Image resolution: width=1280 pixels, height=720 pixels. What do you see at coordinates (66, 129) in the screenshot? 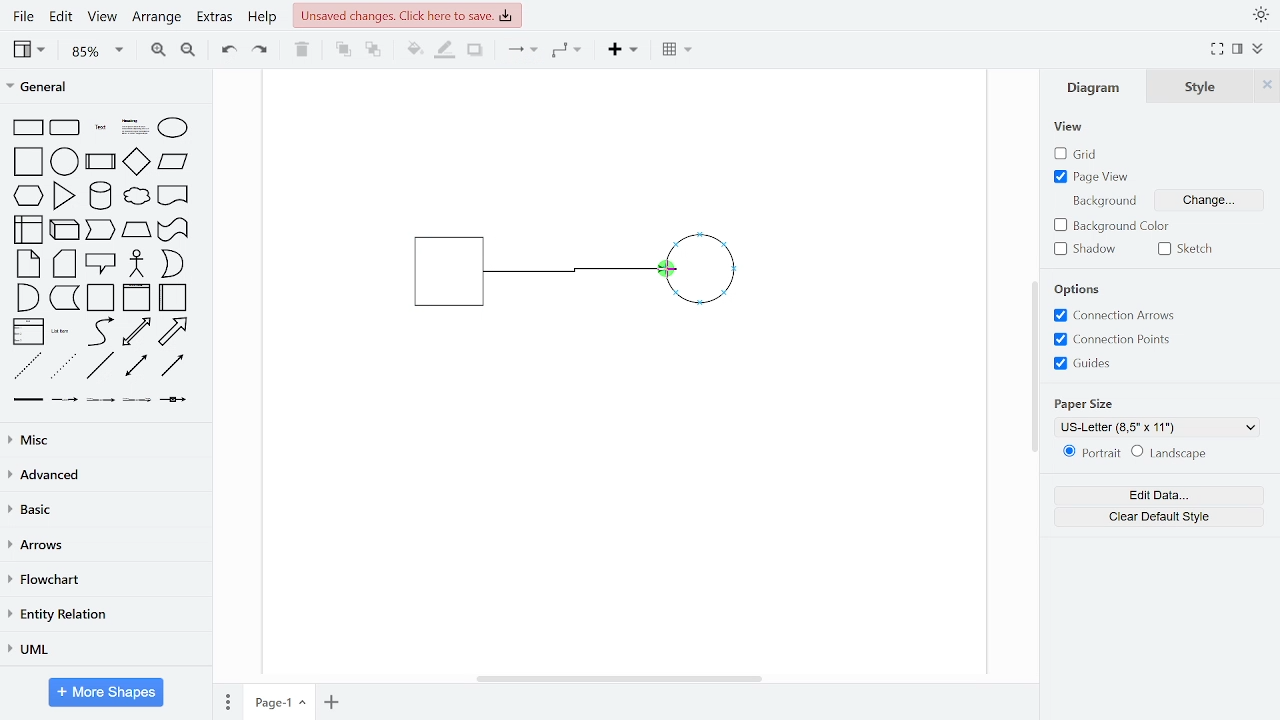
I see `rounded rectangle` at bounding box center [66, 129].